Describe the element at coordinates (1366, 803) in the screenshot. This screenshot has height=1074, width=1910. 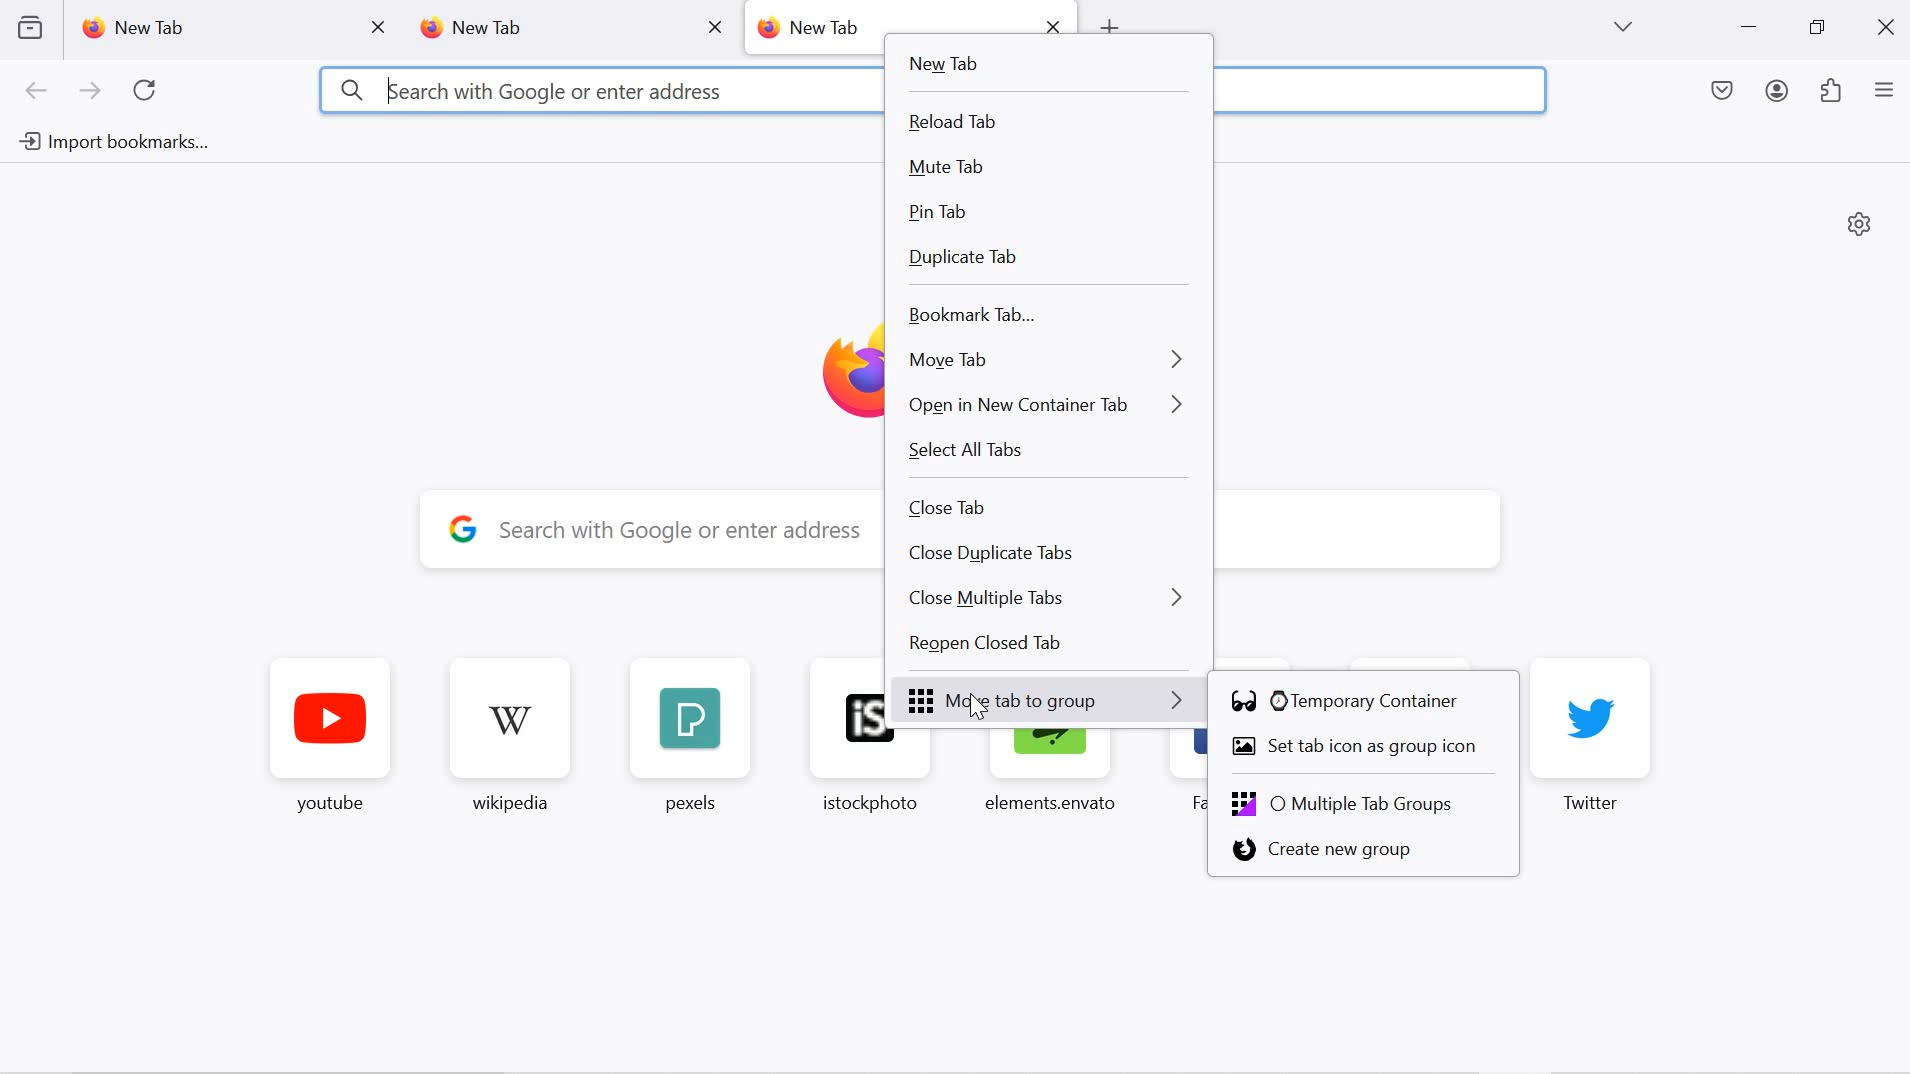
I see `multiple tab groups` at that location.